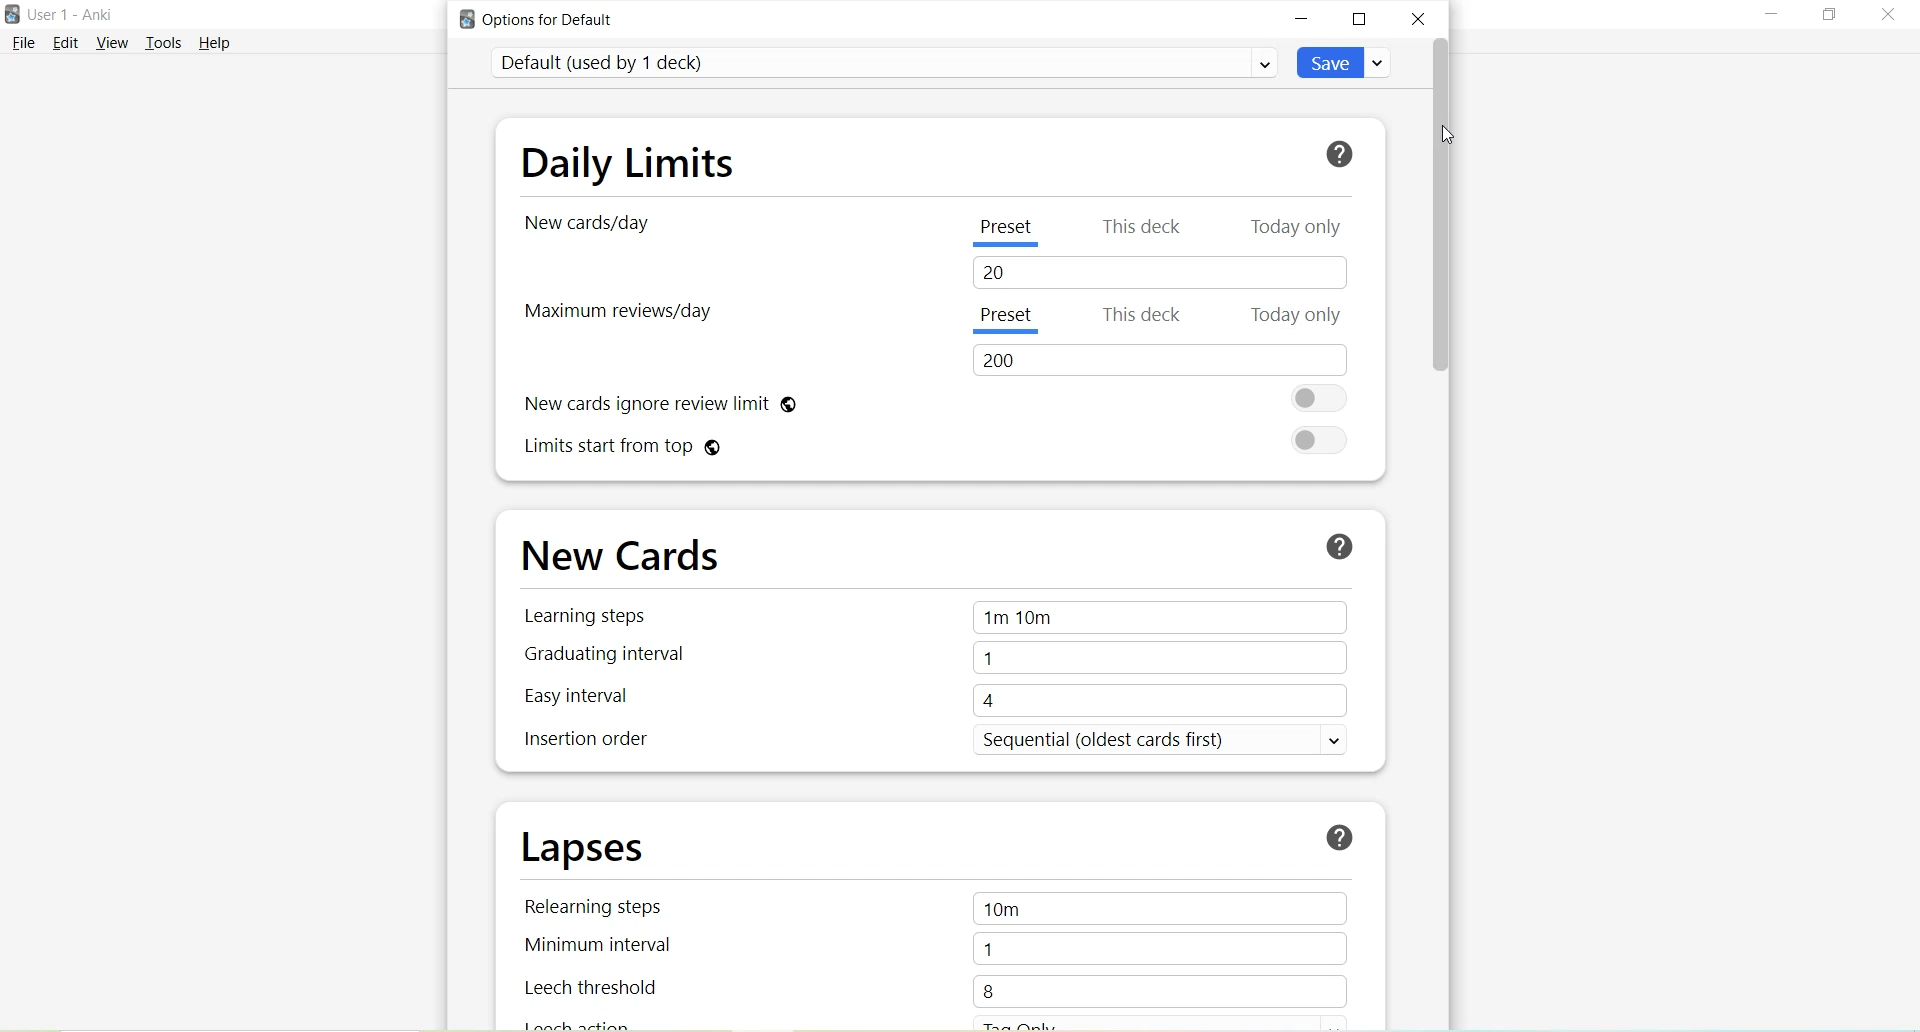  I want to click on Maximum reviews/day, so click(623, 314).